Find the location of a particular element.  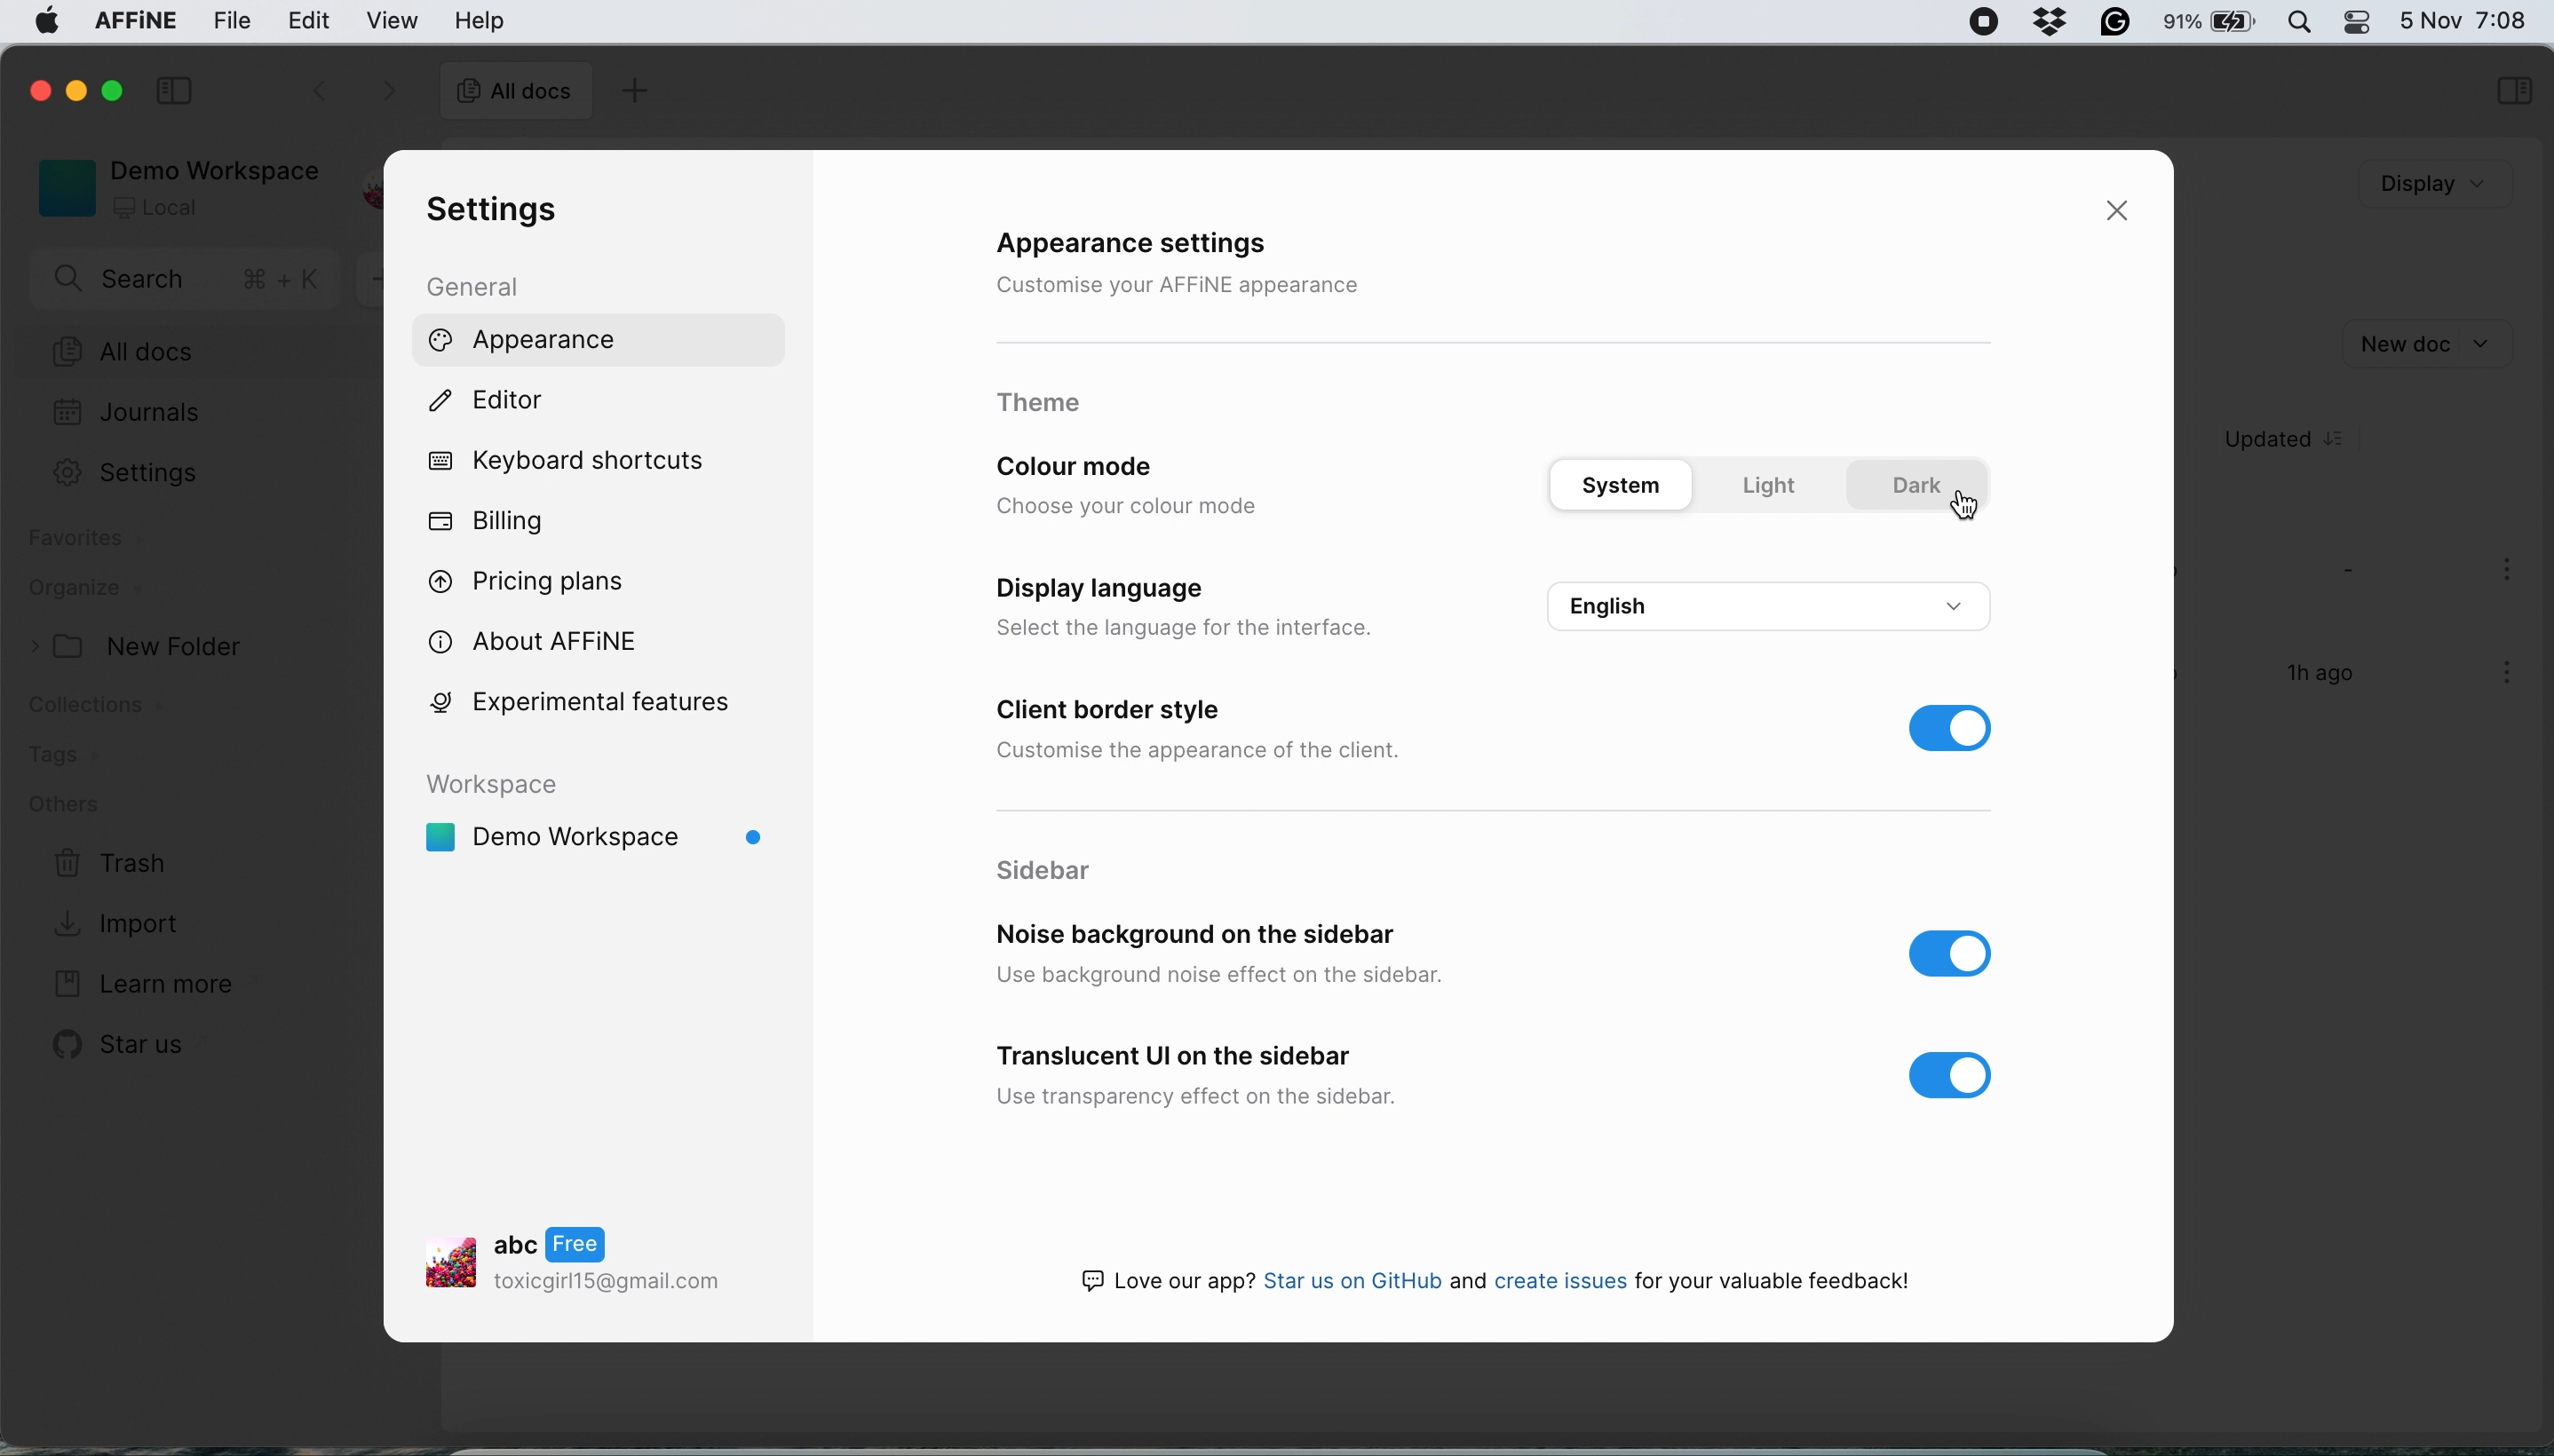

billing is located at coordinates (494, 519).